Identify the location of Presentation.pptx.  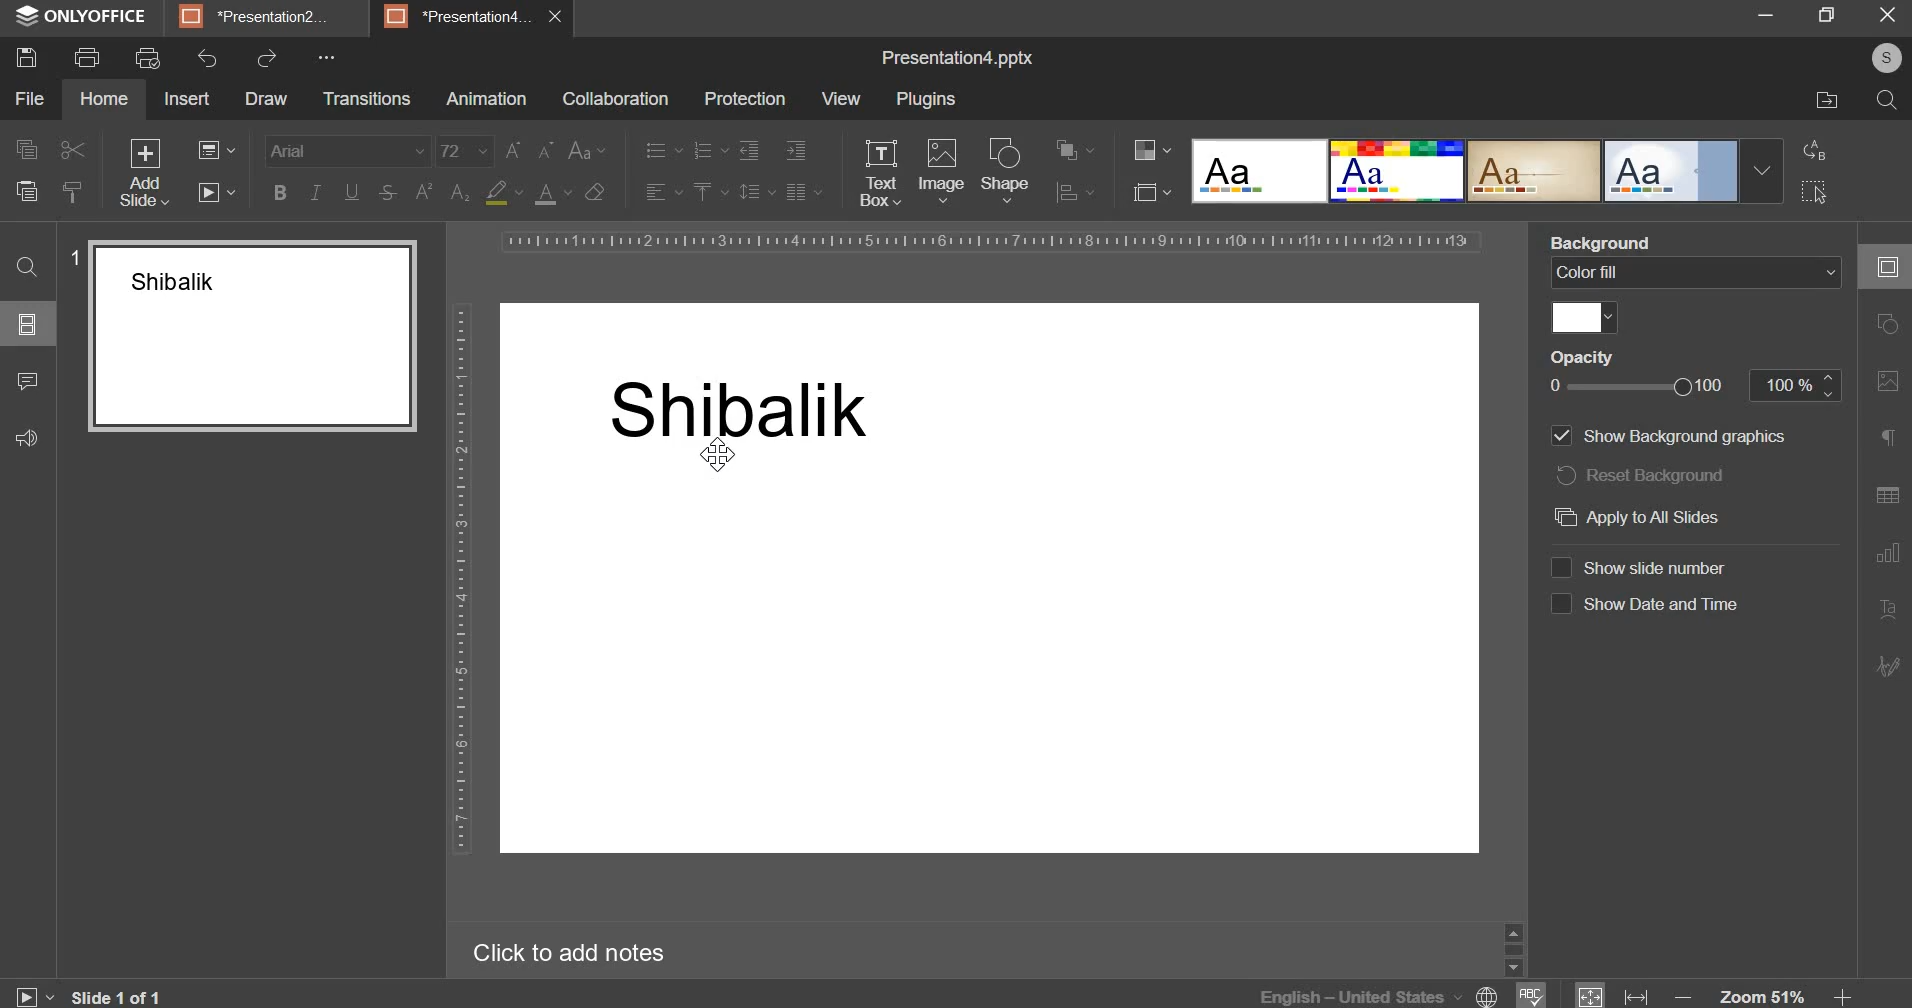
(946, 56).